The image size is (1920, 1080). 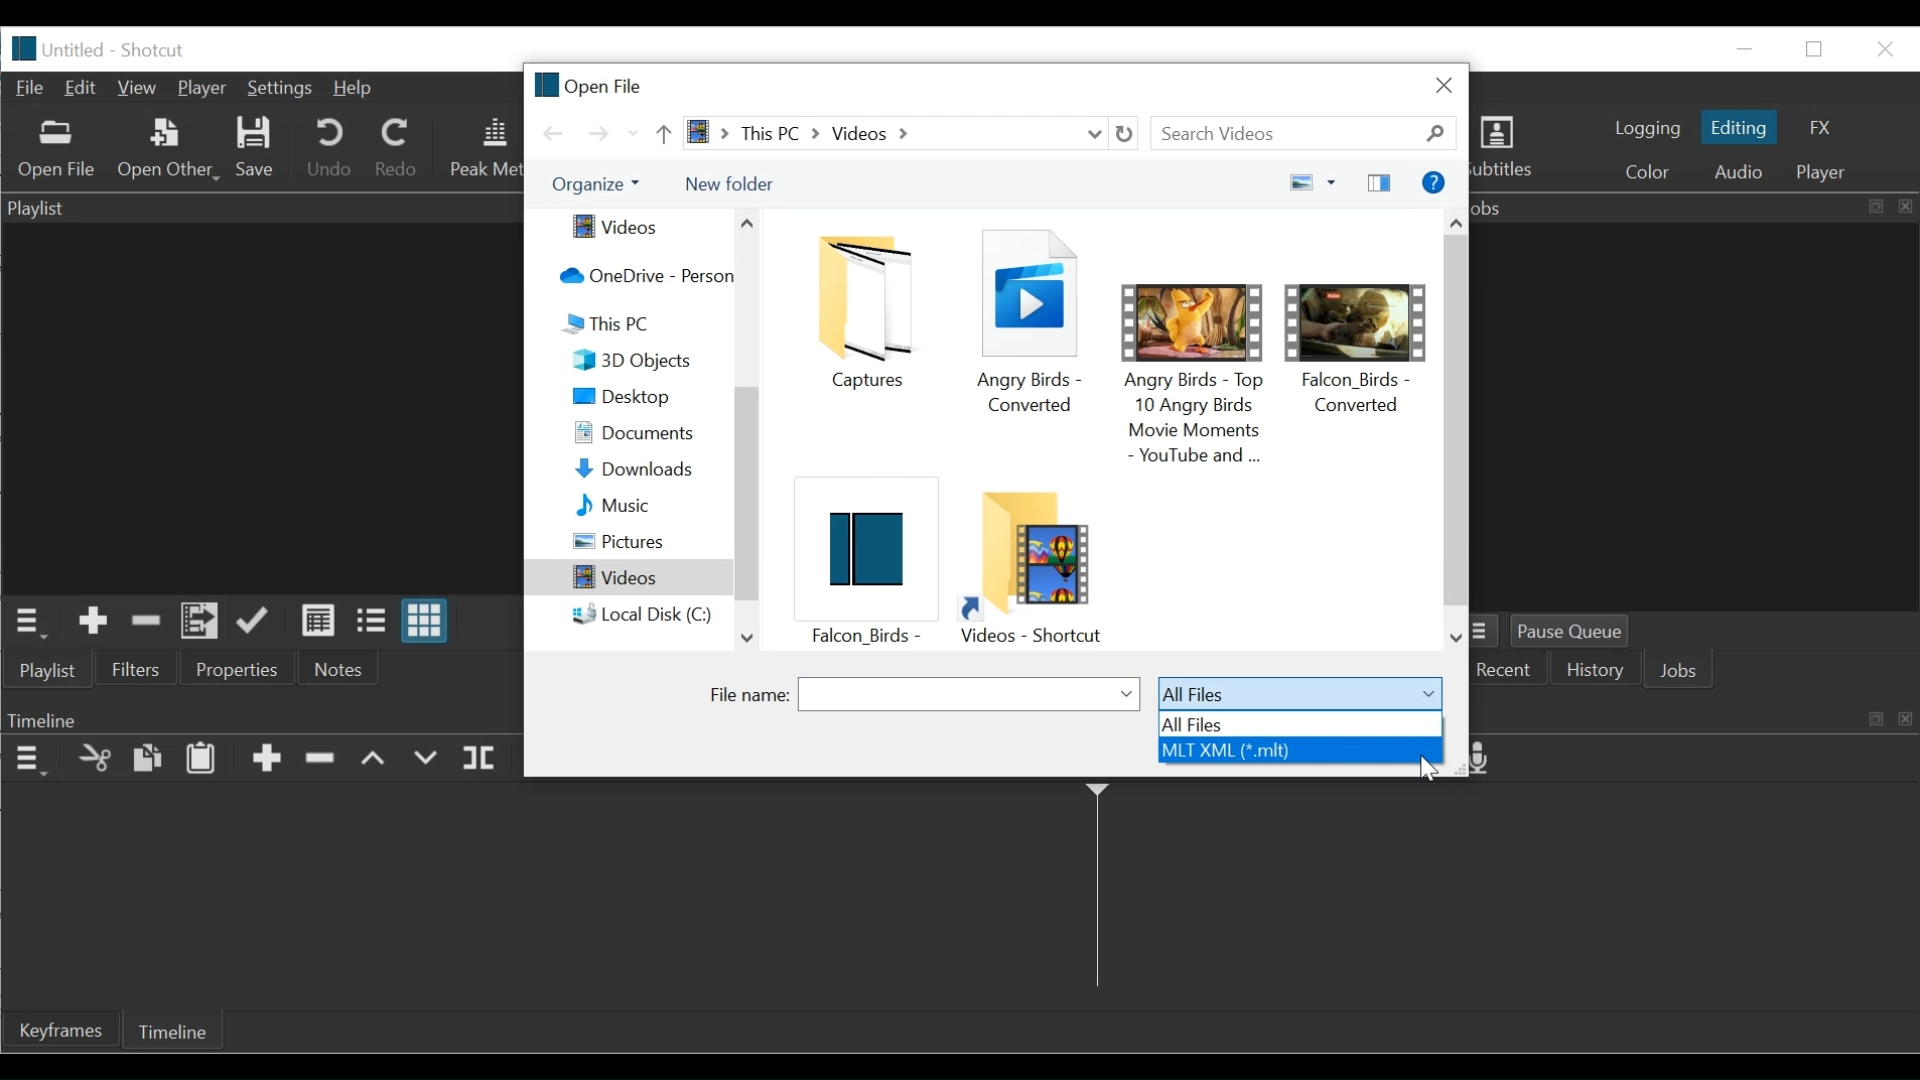 What do you see at coordinates (1457, 219) in the screenshot?
I see `Scroll up` at bounding box center [1457, 219].